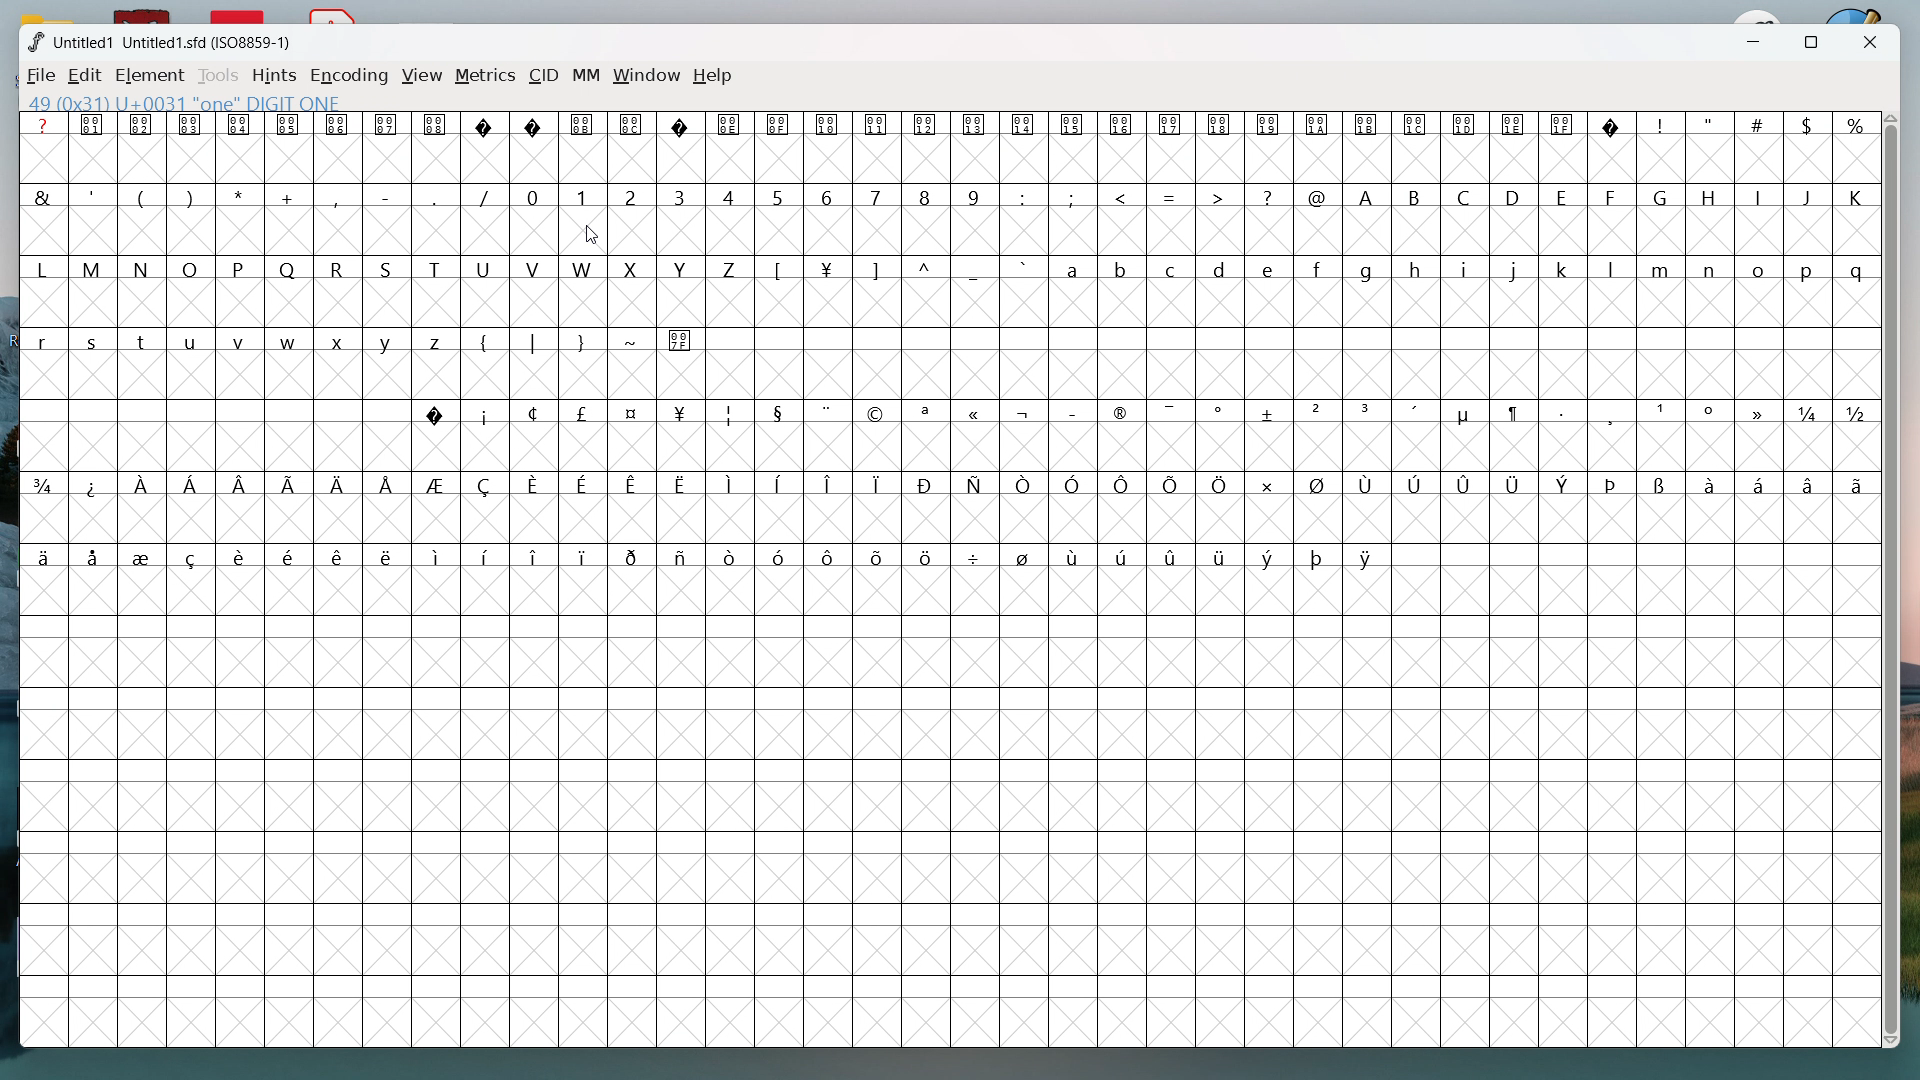 The image size is (1920, 1080). I want to click on d, so click(1221, 268).